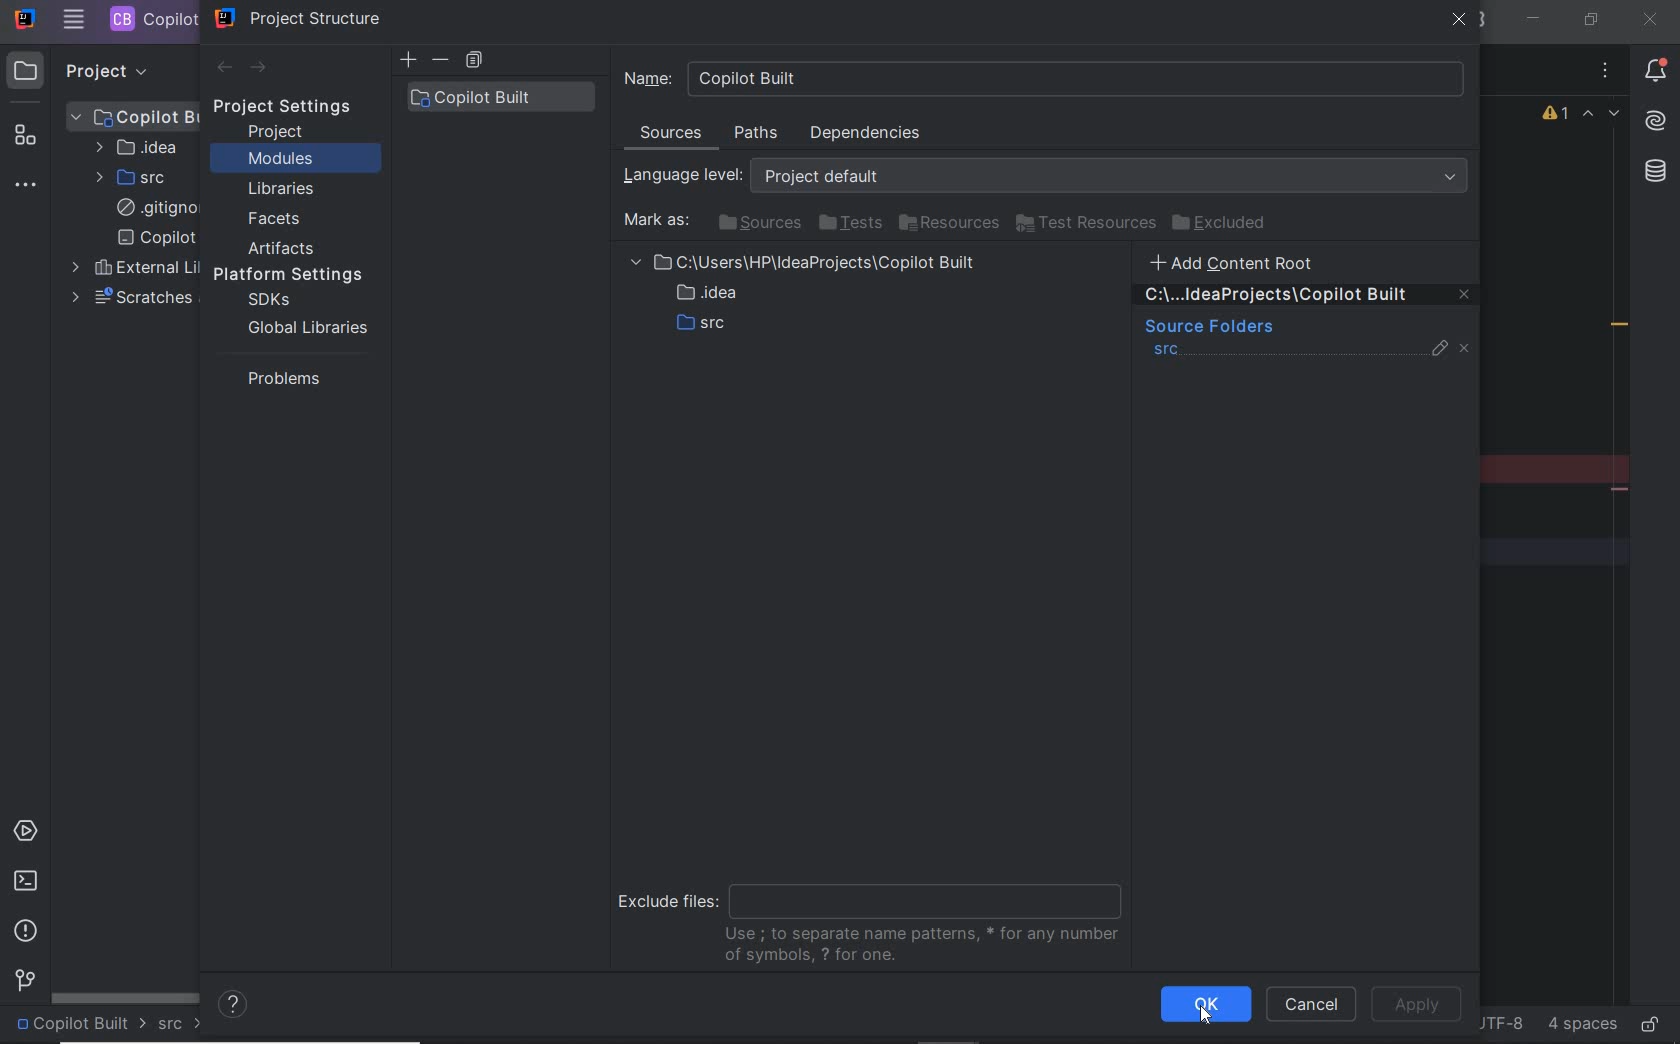  Describe the element at coordinates (131, 268) in the screenshot. I see `external libraries` at that location.